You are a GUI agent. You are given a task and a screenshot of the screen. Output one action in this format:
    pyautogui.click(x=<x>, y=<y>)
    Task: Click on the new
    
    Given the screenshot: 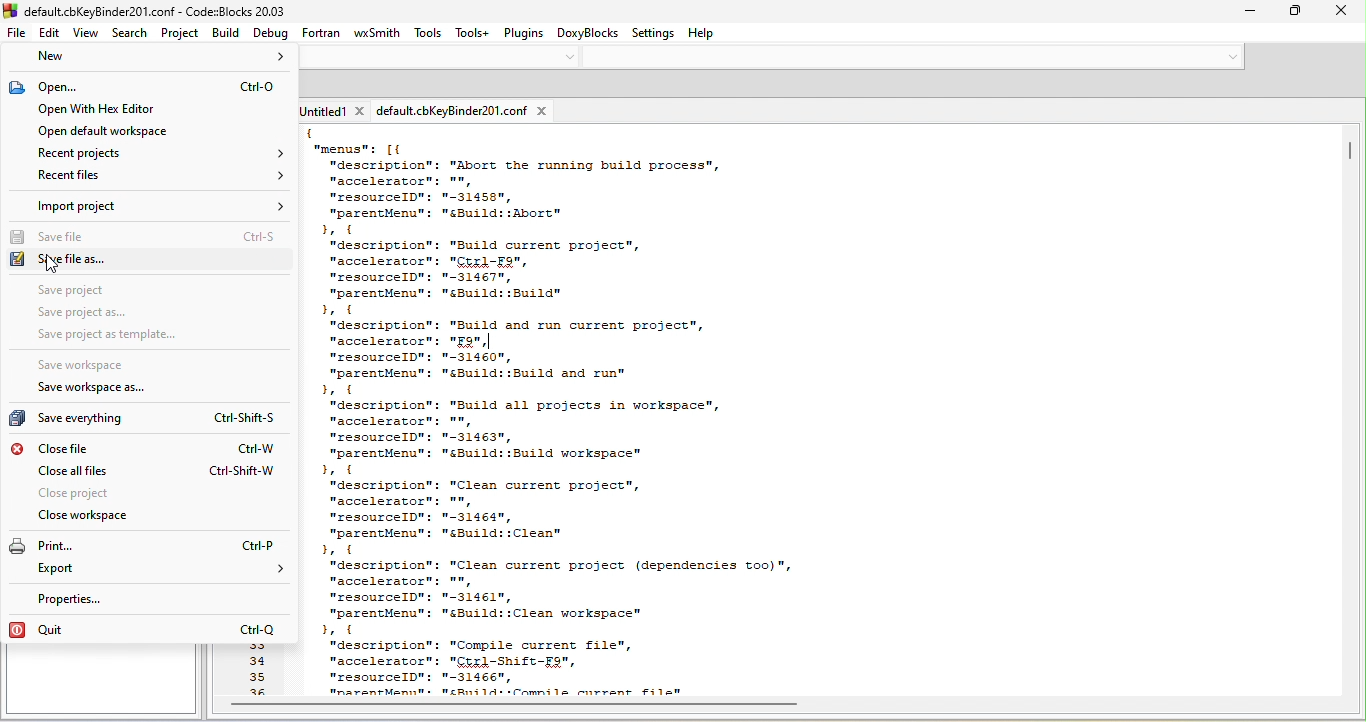 What is the action you would take?
    pyautogui.click(x=155, y=57)
    